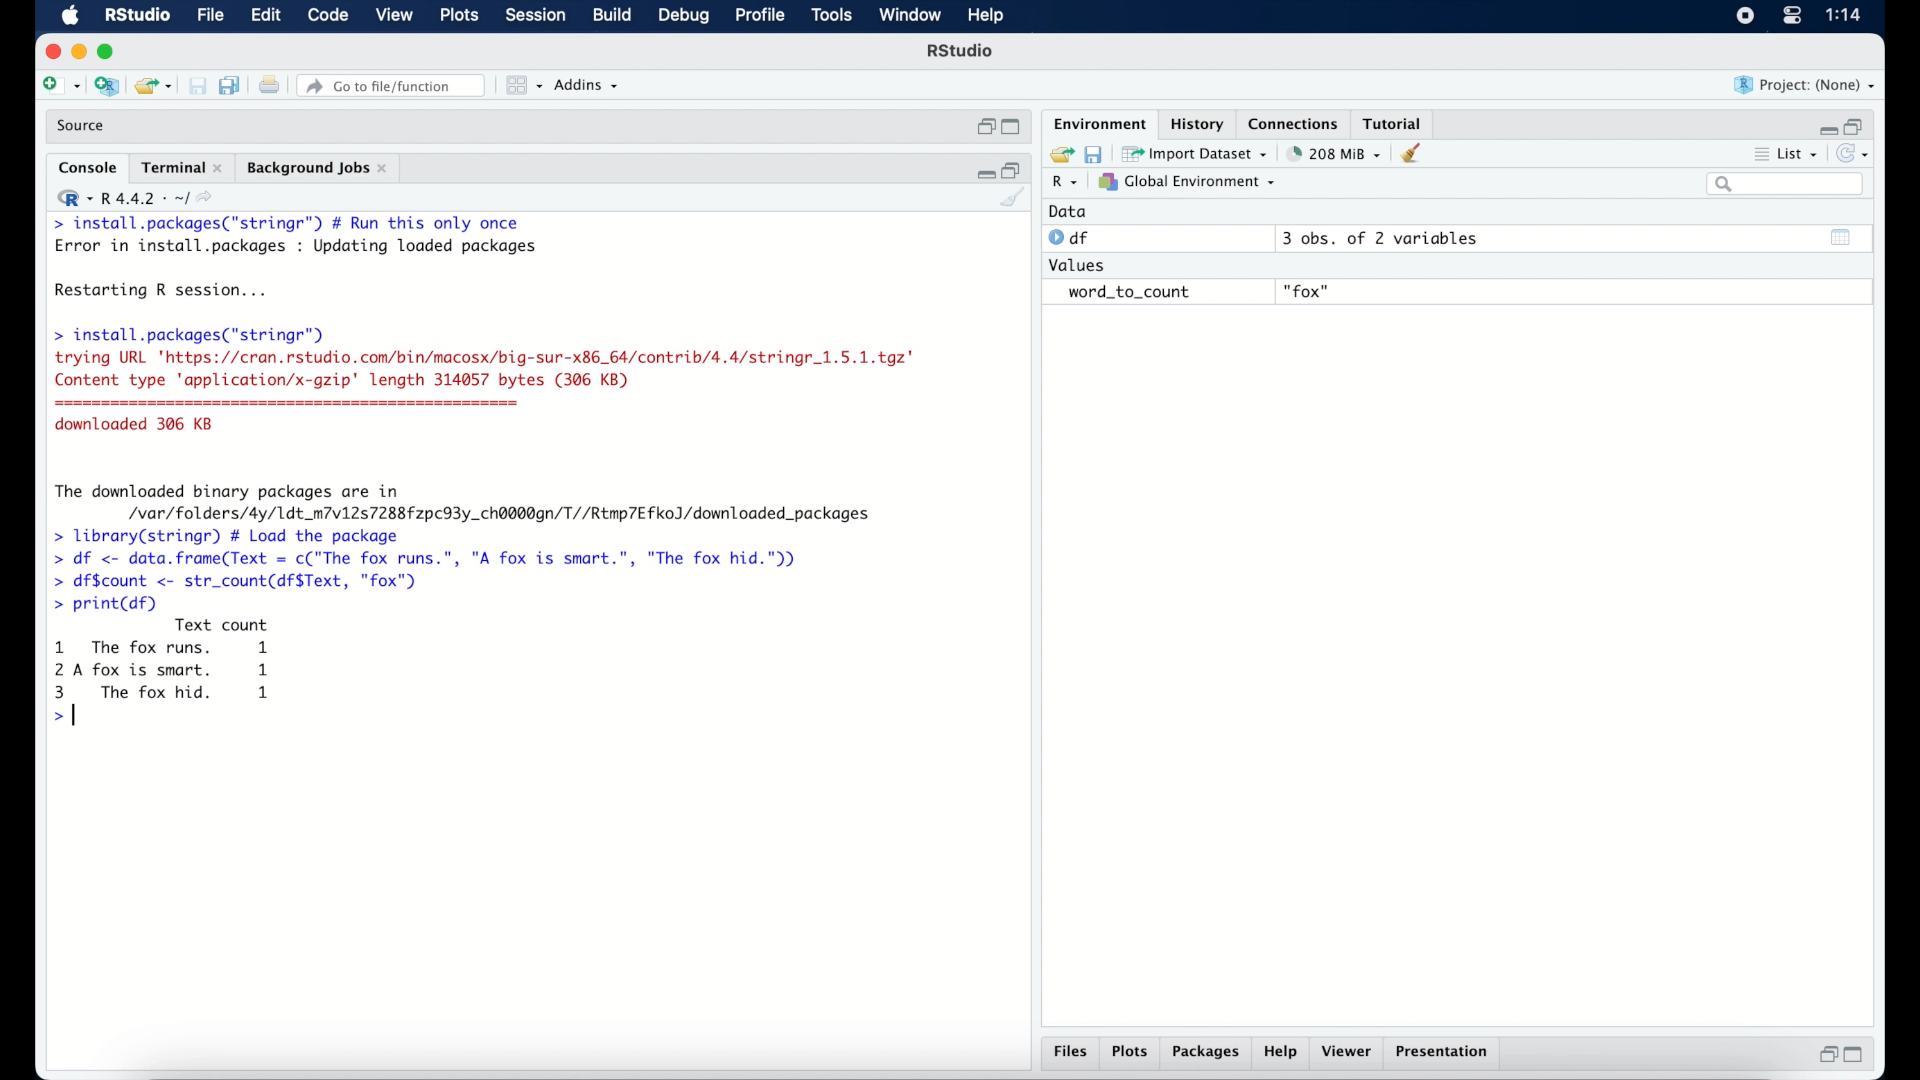 Image resolution: width=1920 pixels, height=1080 pixels. What do you see at coordinates (269, 87) in the screenshot?
I see `print` at bounding box center [269, 87].